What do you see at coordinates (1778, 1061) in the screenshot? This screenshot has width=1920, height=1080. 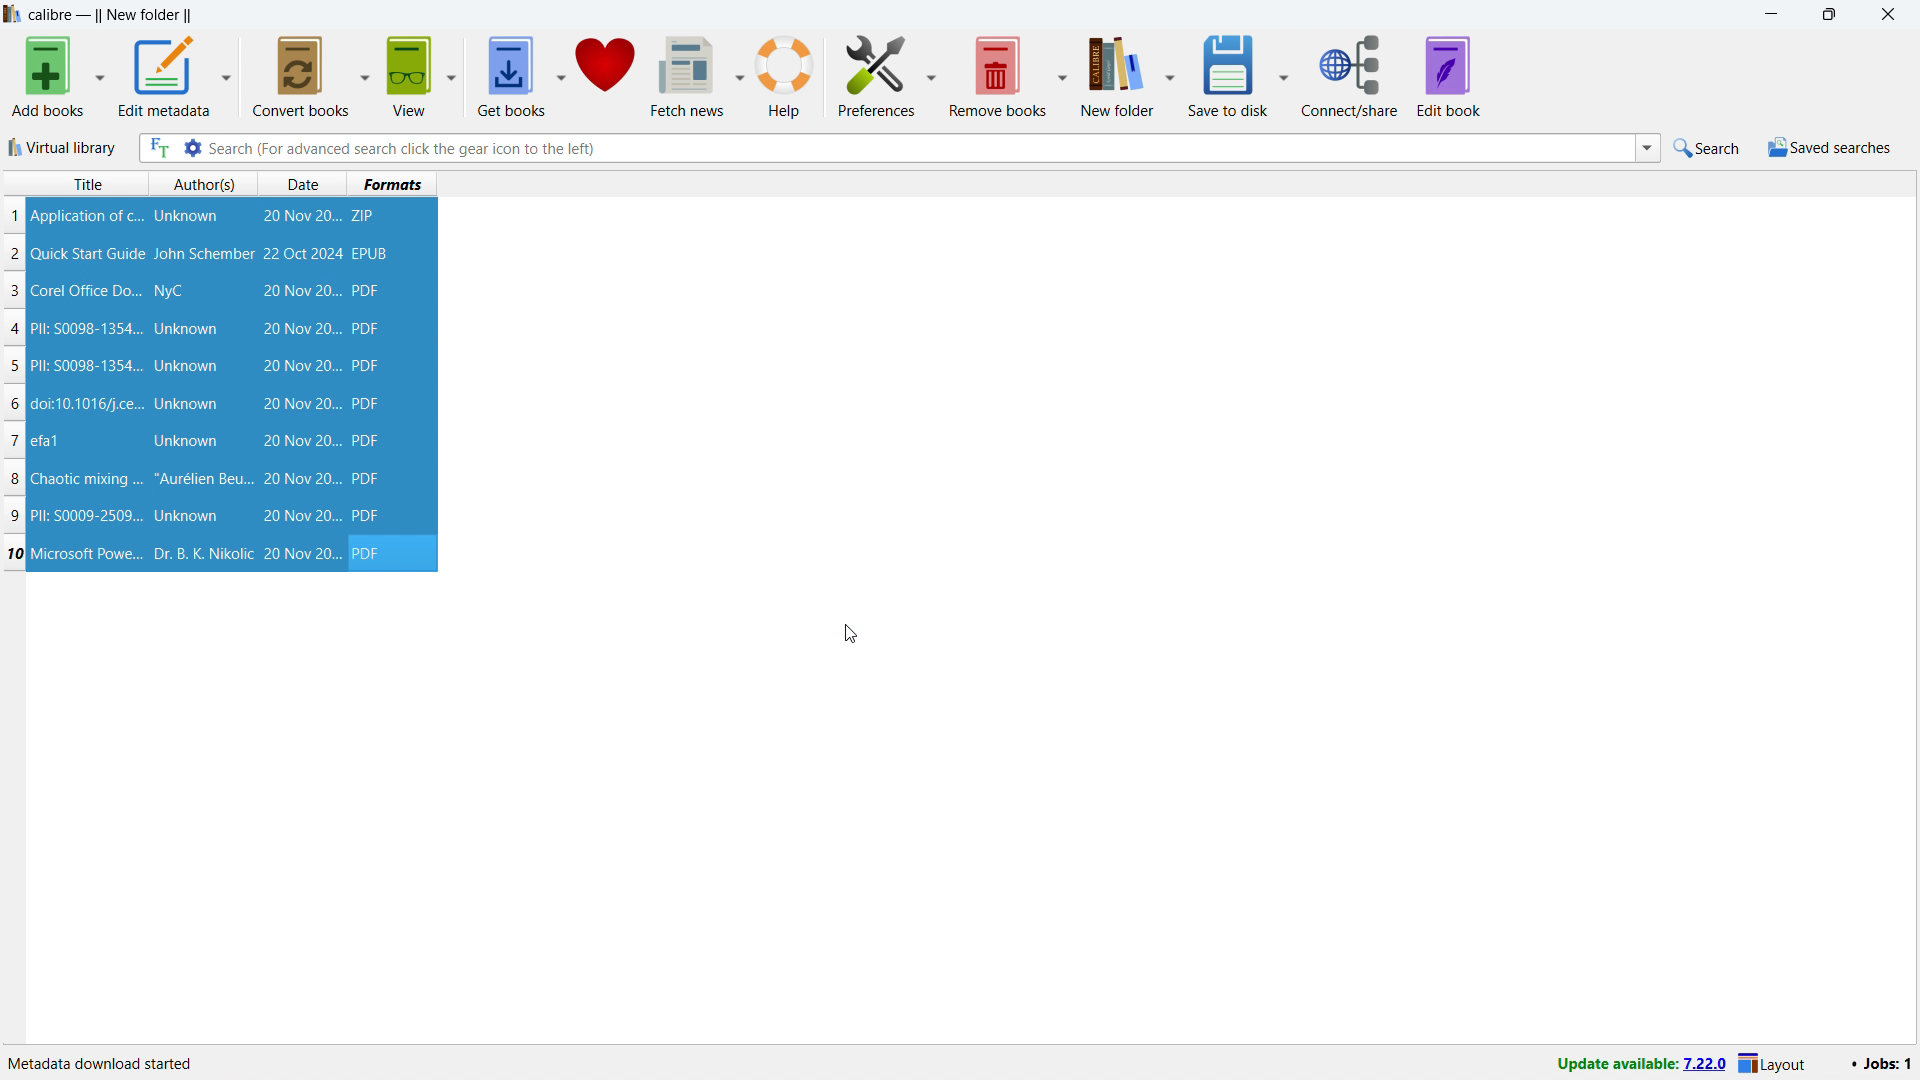 I see `layout` at bounding box center [1778, 1061].